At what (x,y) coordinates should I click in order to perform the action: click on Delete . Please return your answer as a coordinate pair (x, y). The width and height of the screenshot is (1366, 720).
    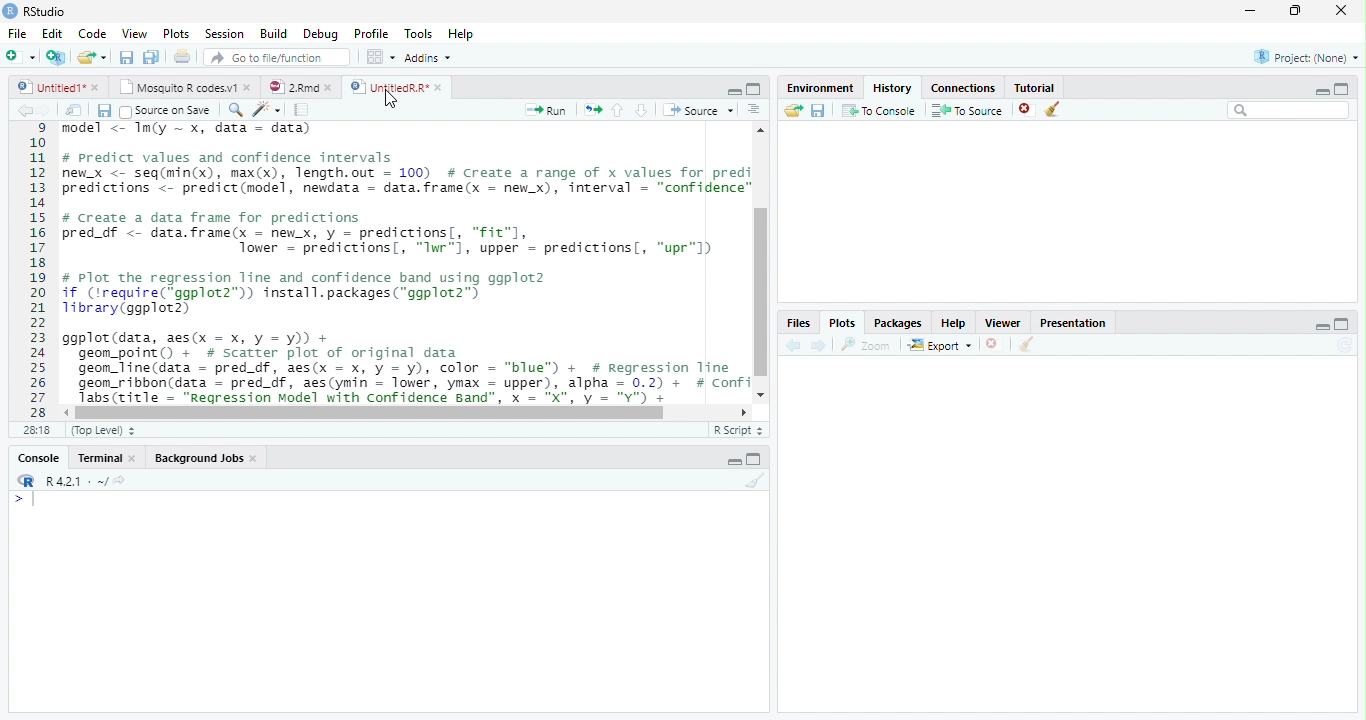
    Looking at the image, I should click on (994, 345).